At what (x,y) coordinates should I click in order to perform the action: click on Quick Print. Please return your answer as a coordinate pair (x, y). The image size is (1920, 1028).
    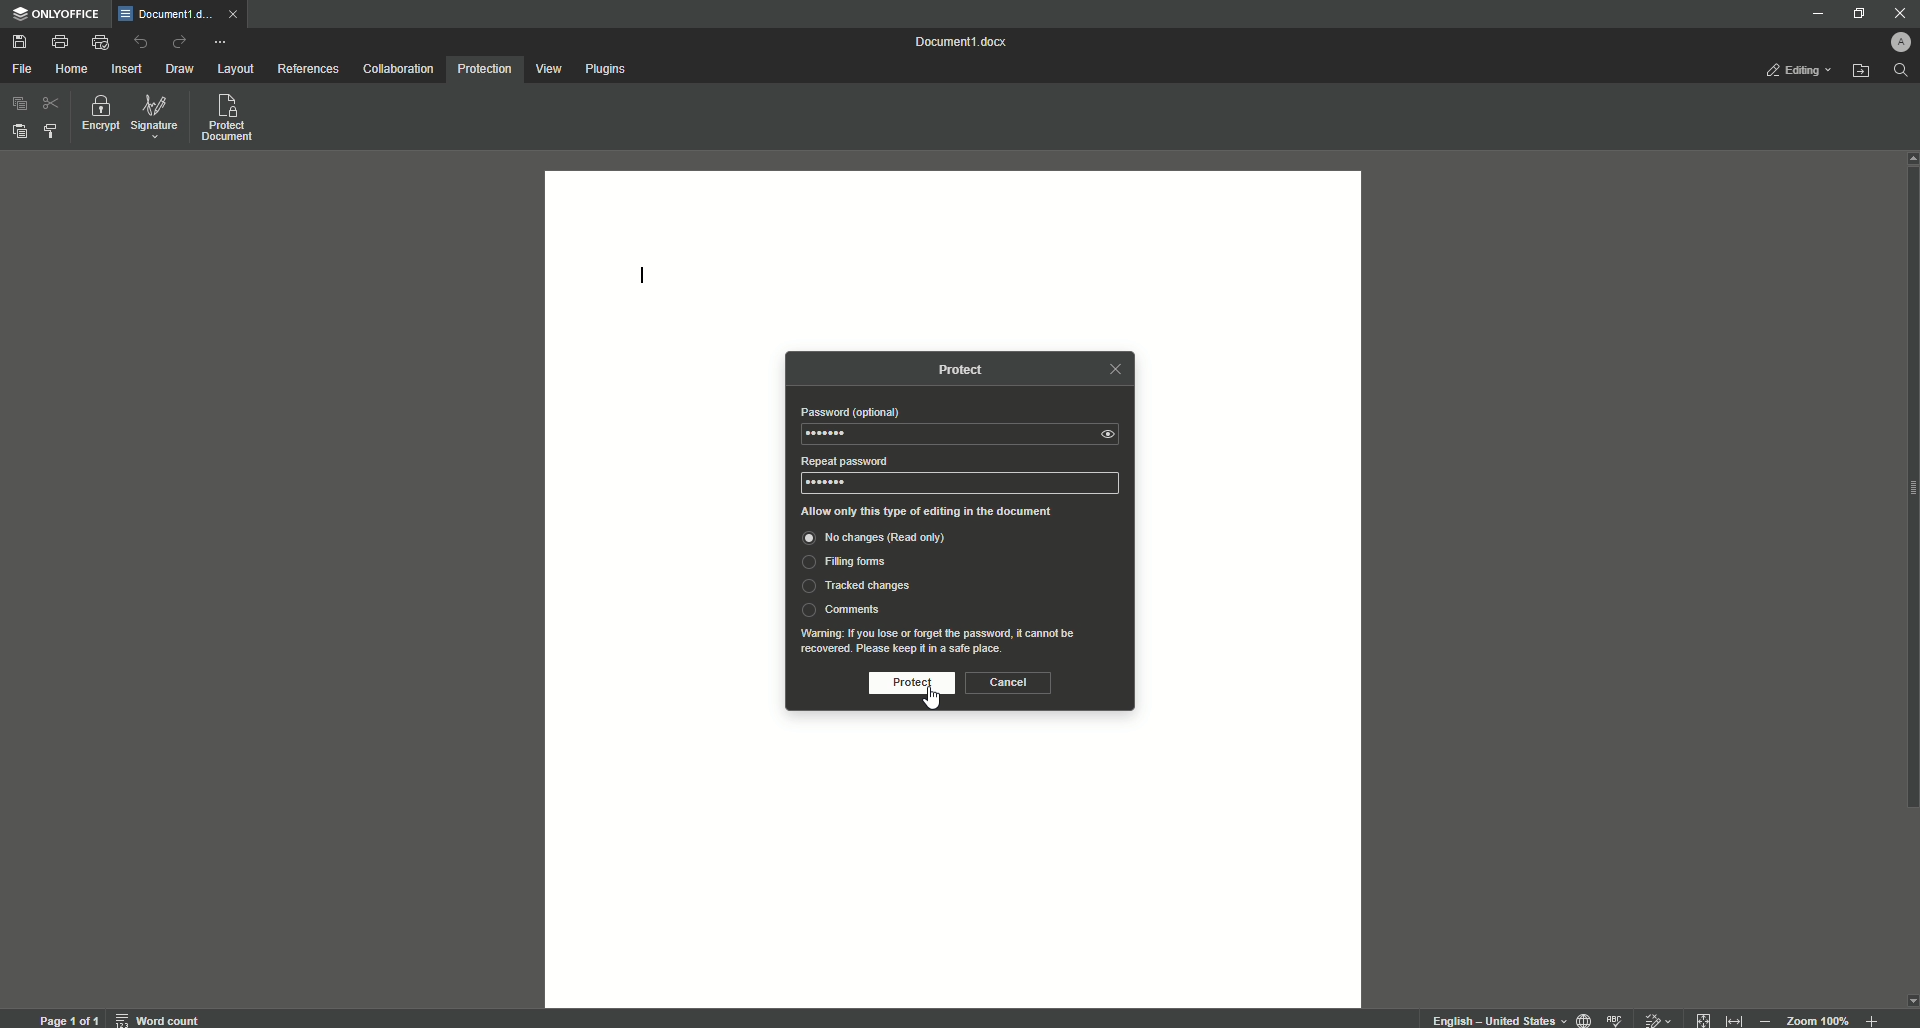
    Looking at the image, I should click on (100, 41).